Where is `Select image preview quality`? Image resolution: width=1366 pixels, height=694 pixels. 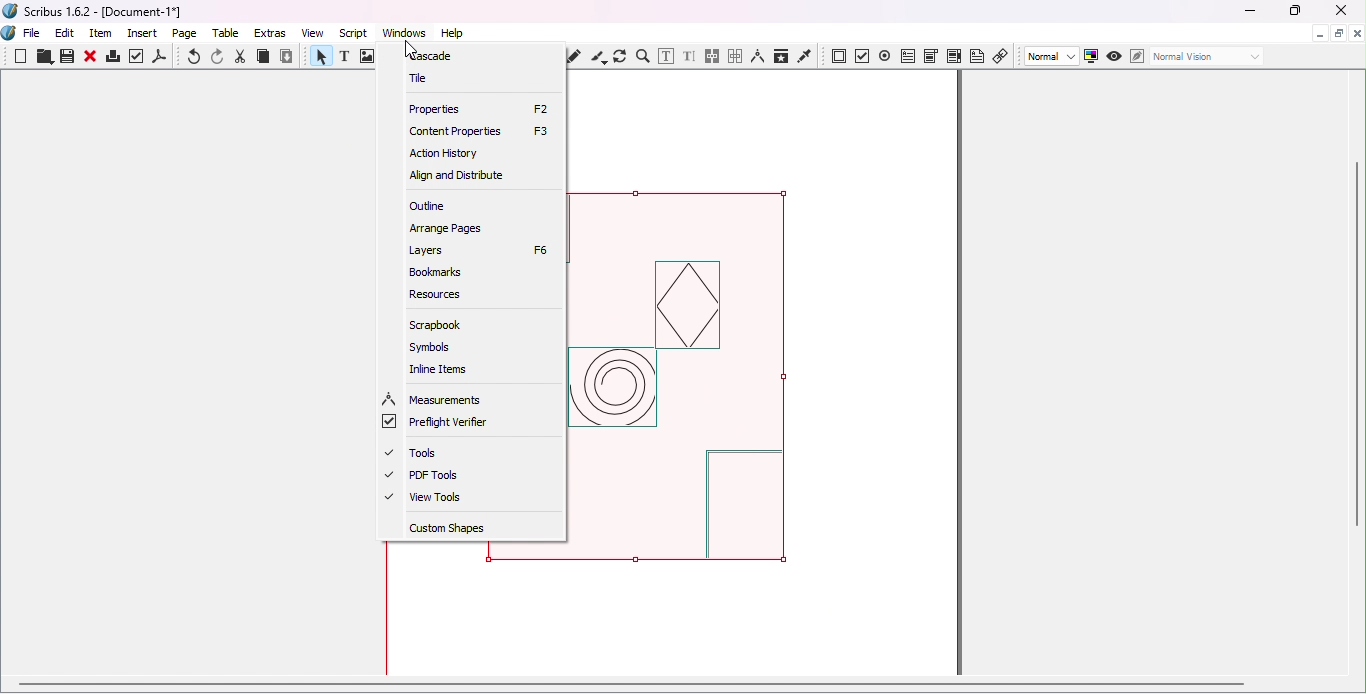 Select image preview quality is located at coordinates (1053, 57).